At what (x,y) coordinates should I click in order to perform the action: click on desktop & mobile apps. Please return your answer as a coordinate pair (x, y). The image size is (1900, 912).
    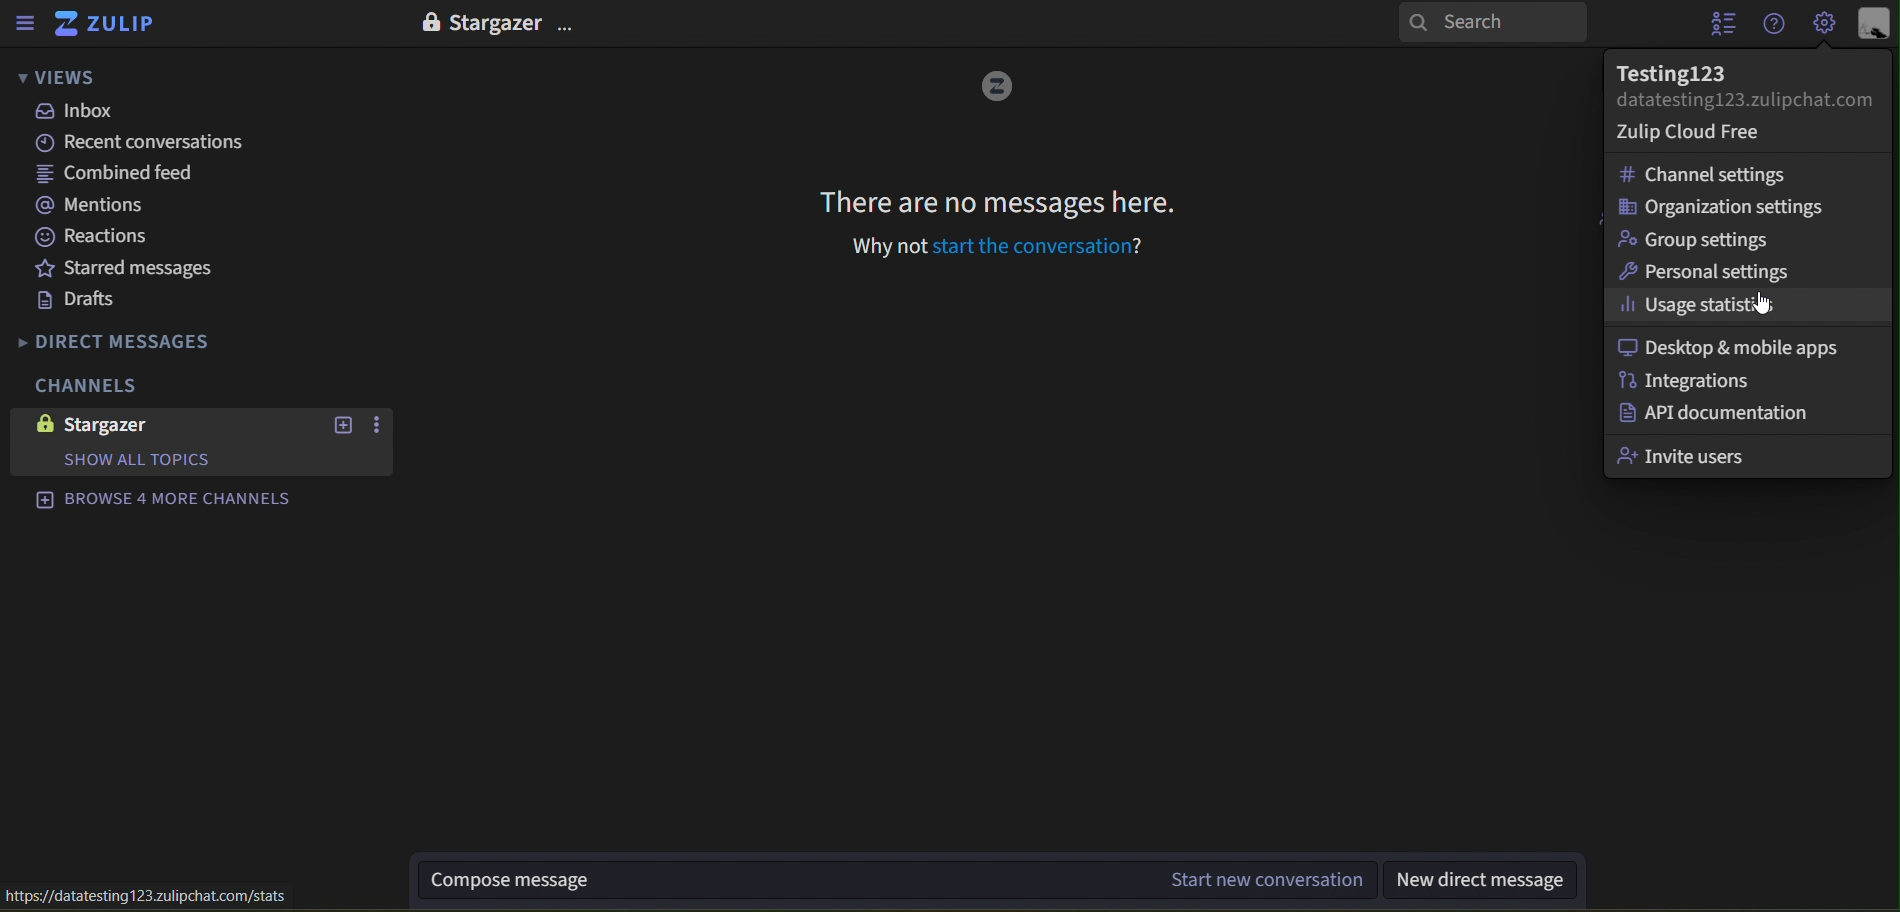
    Looking at the image, I should click on (1727, 347).